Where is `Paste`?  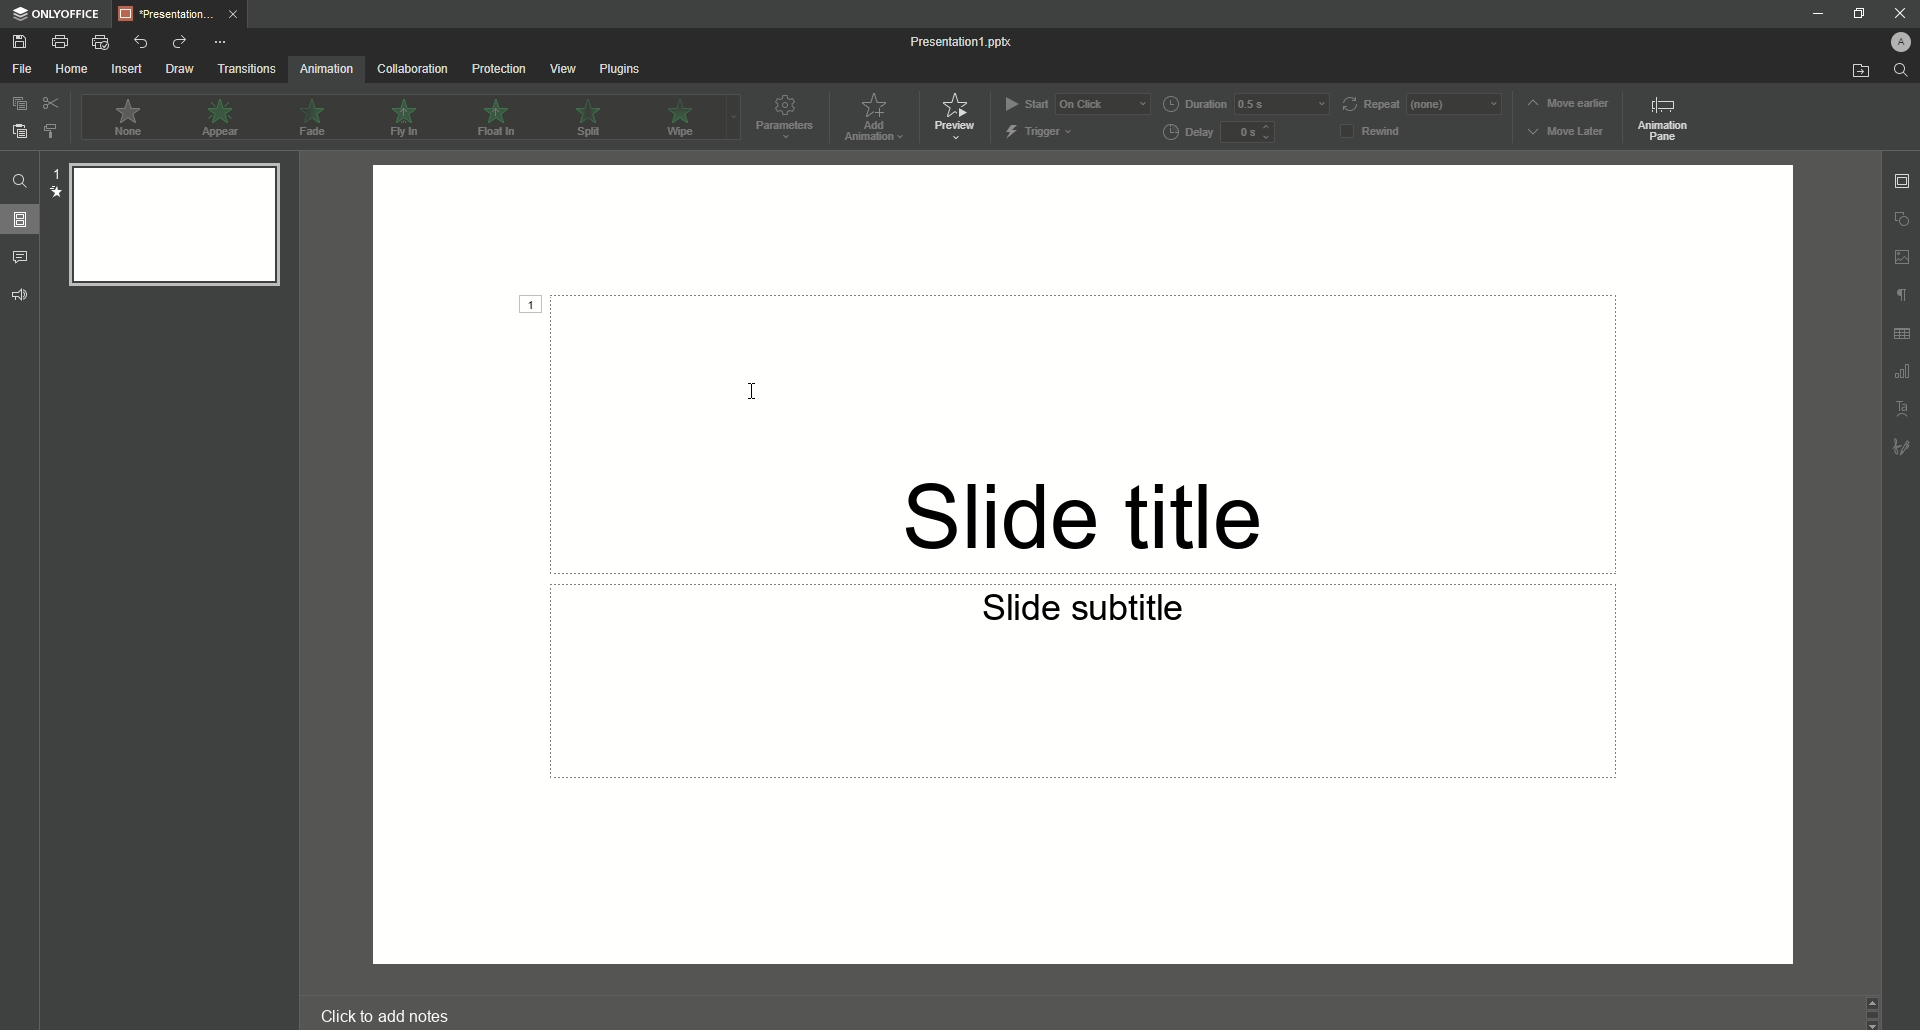
Paste is located at coordinates (19, 130).